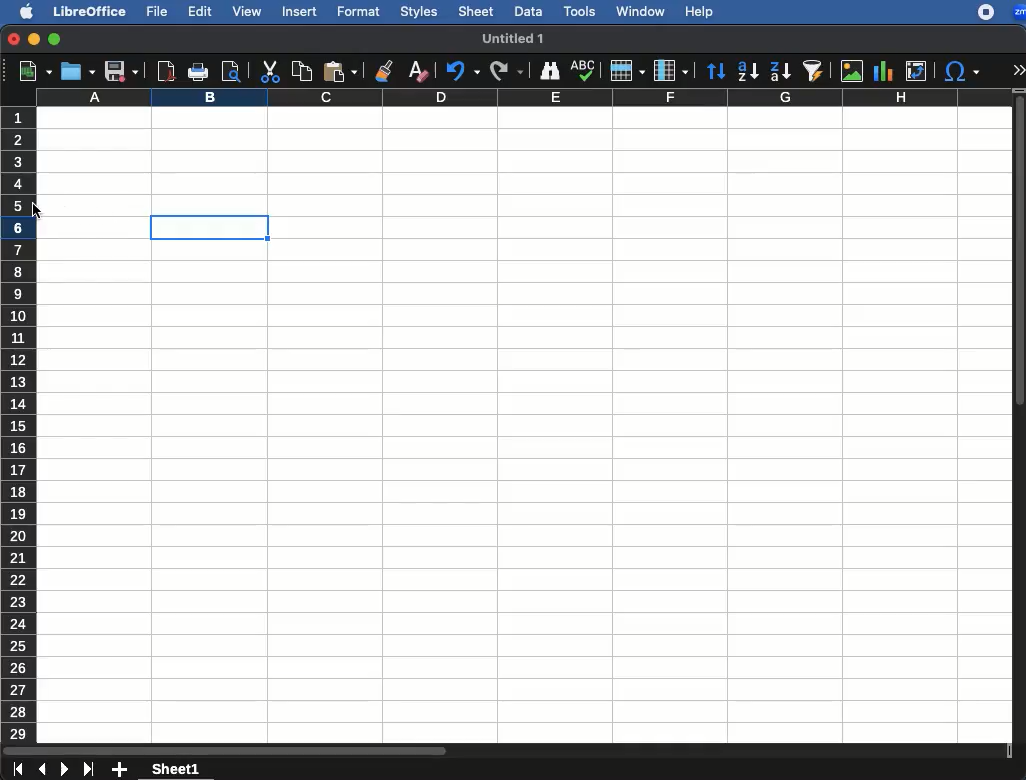 This screenshot has width=1026, height=780. Describe the element at coordinates (474, 11) in the screenshot. I see `sheet` at that location.